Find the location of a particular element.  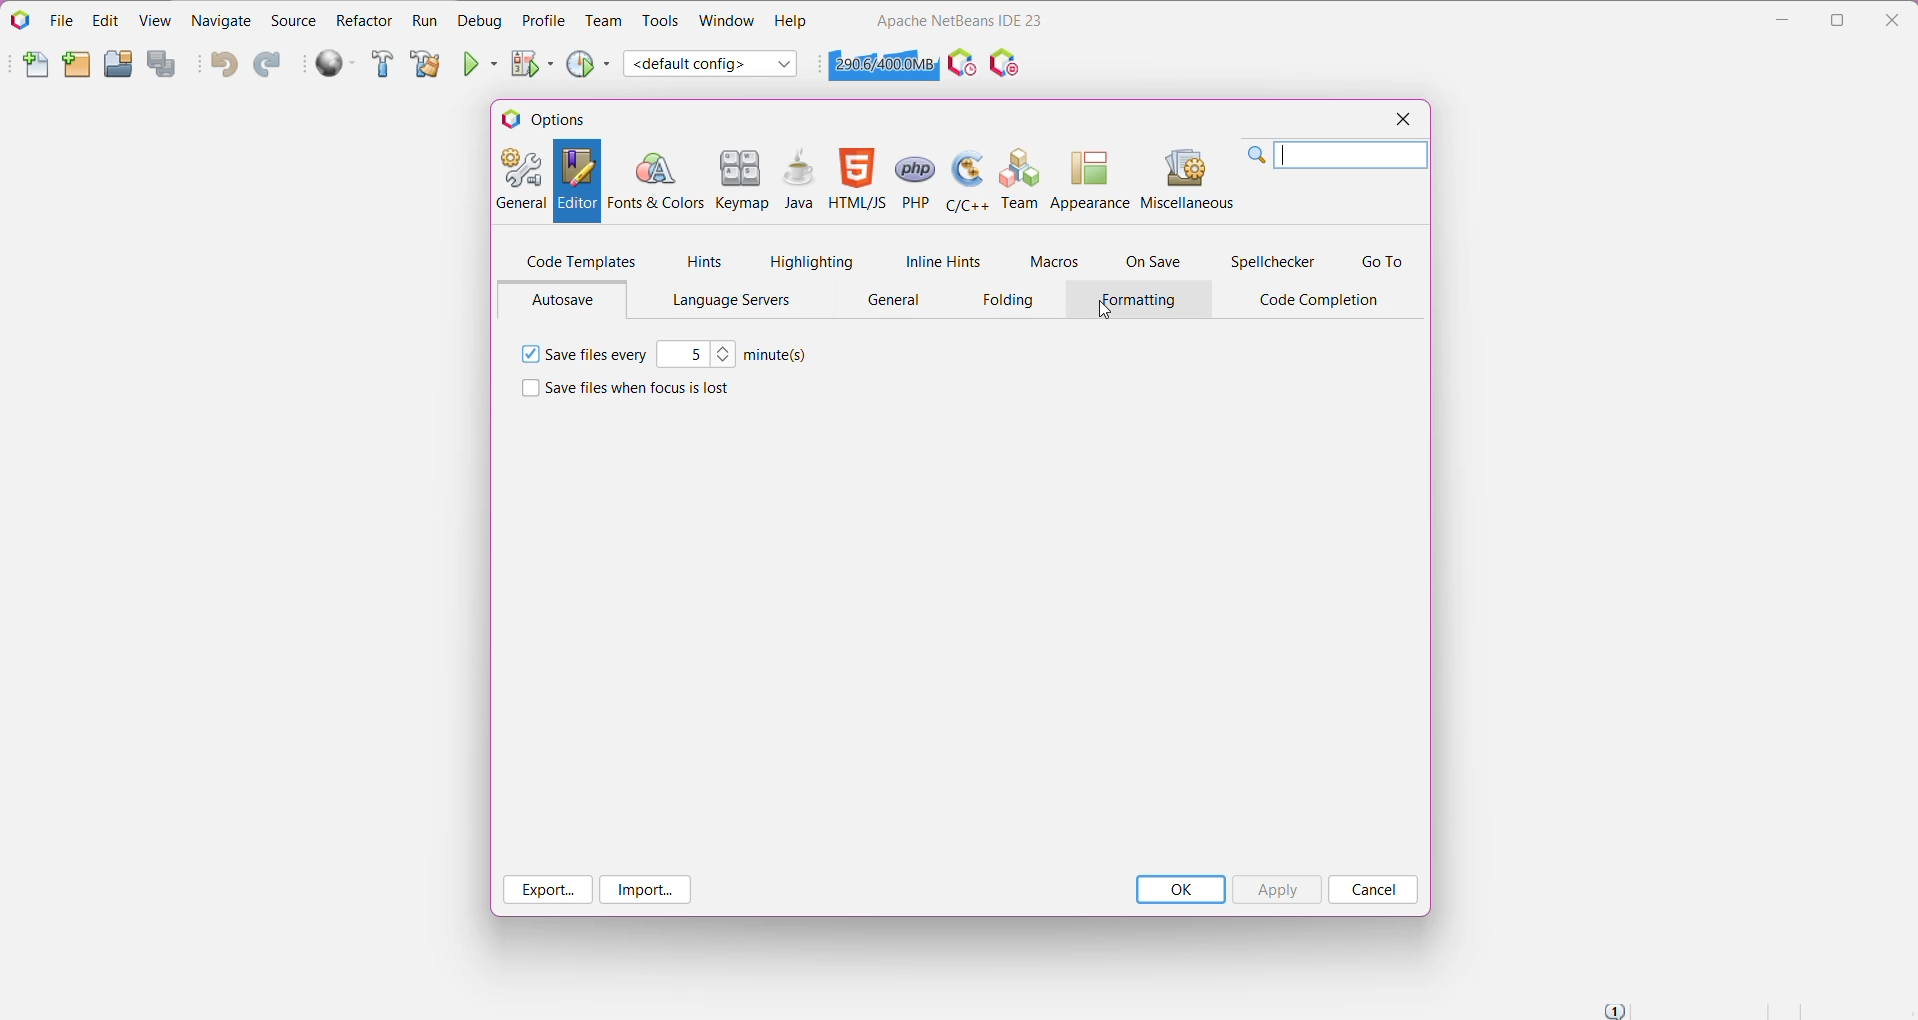

General is located at coordinates (895, 302).